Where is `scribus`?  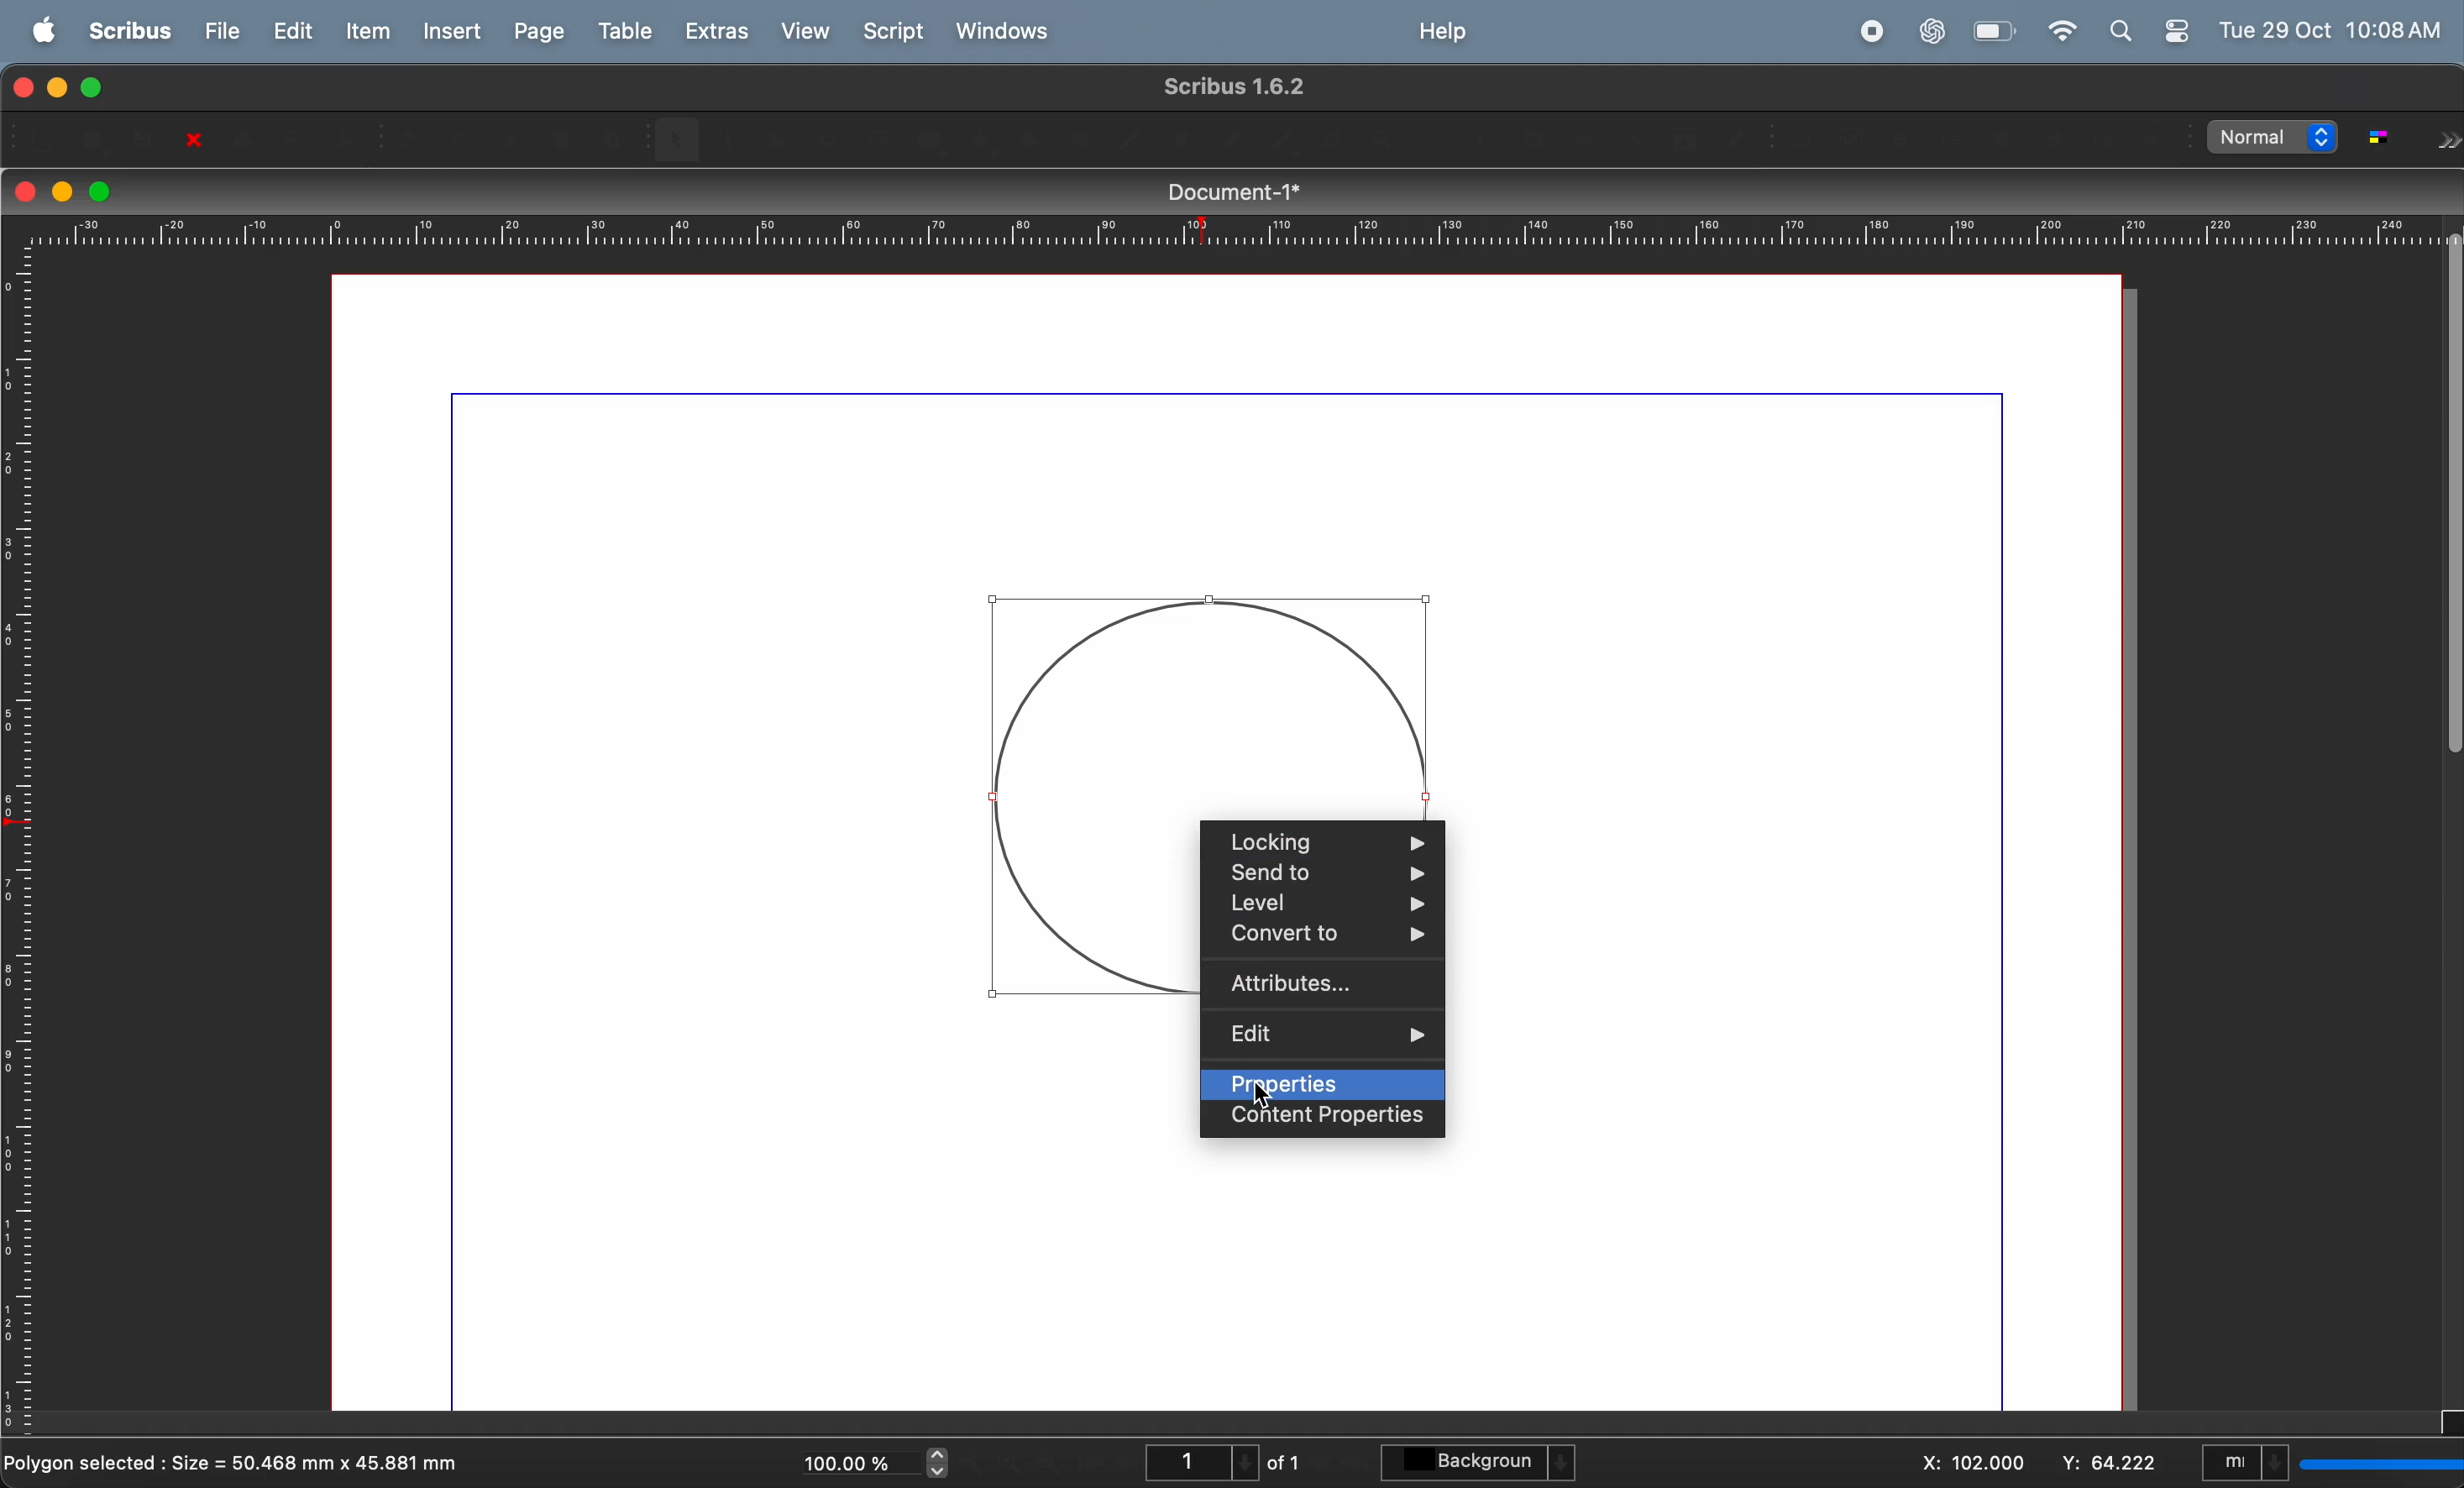 scribus is located at coordinates (124, 29).